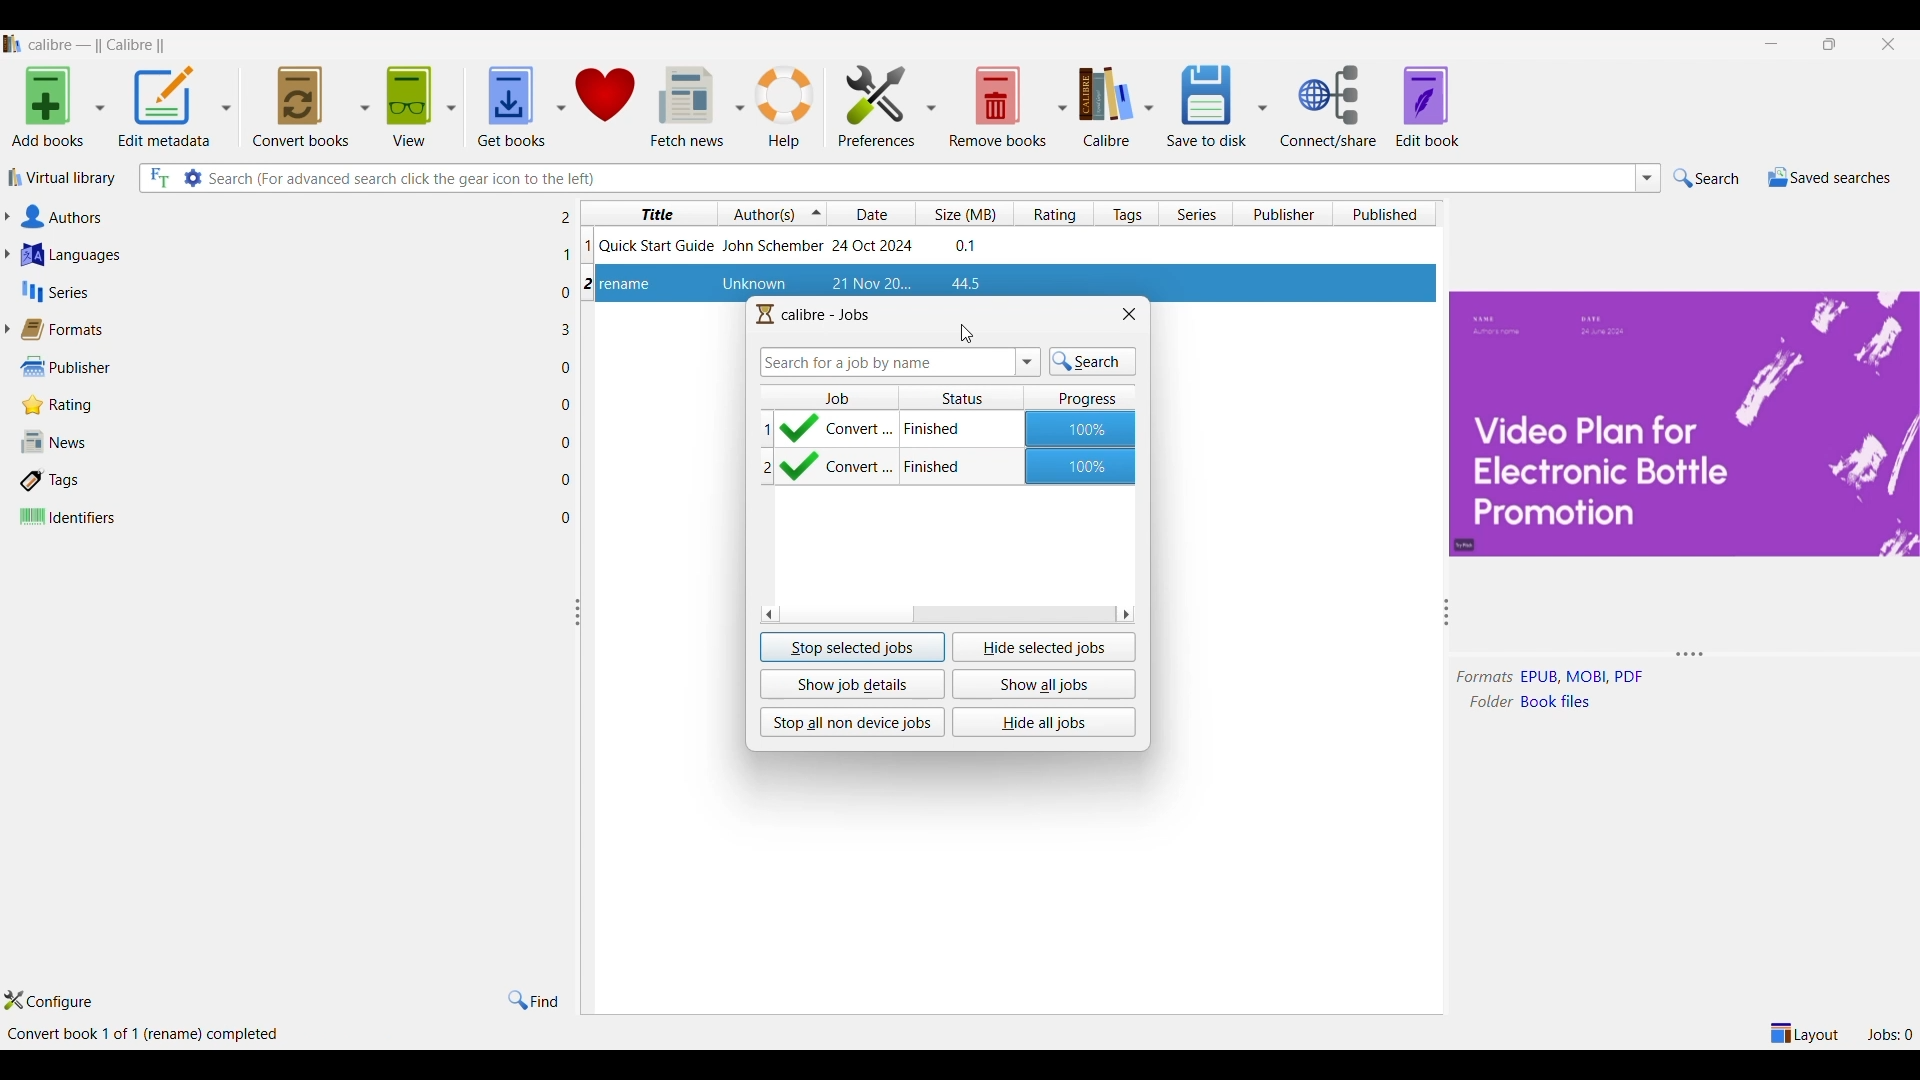  What do you see at coordinates (283, 291) in the screenshot?
I see `Series` at bounding box center [283, 291].